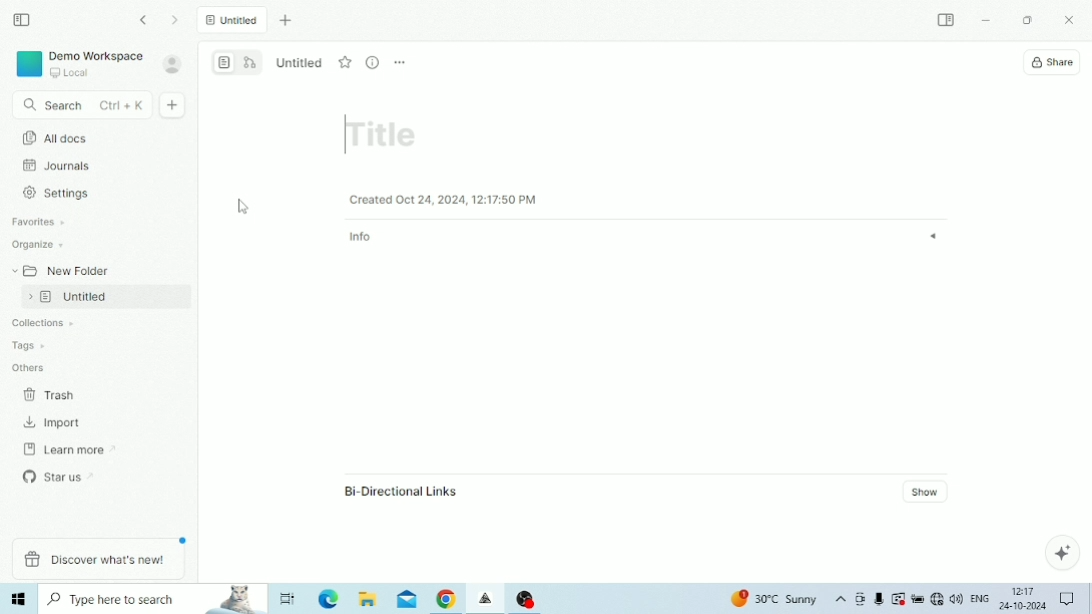 This screenshot has height=614, width=1092. I want to click on Type here to search, so click(154, 599).